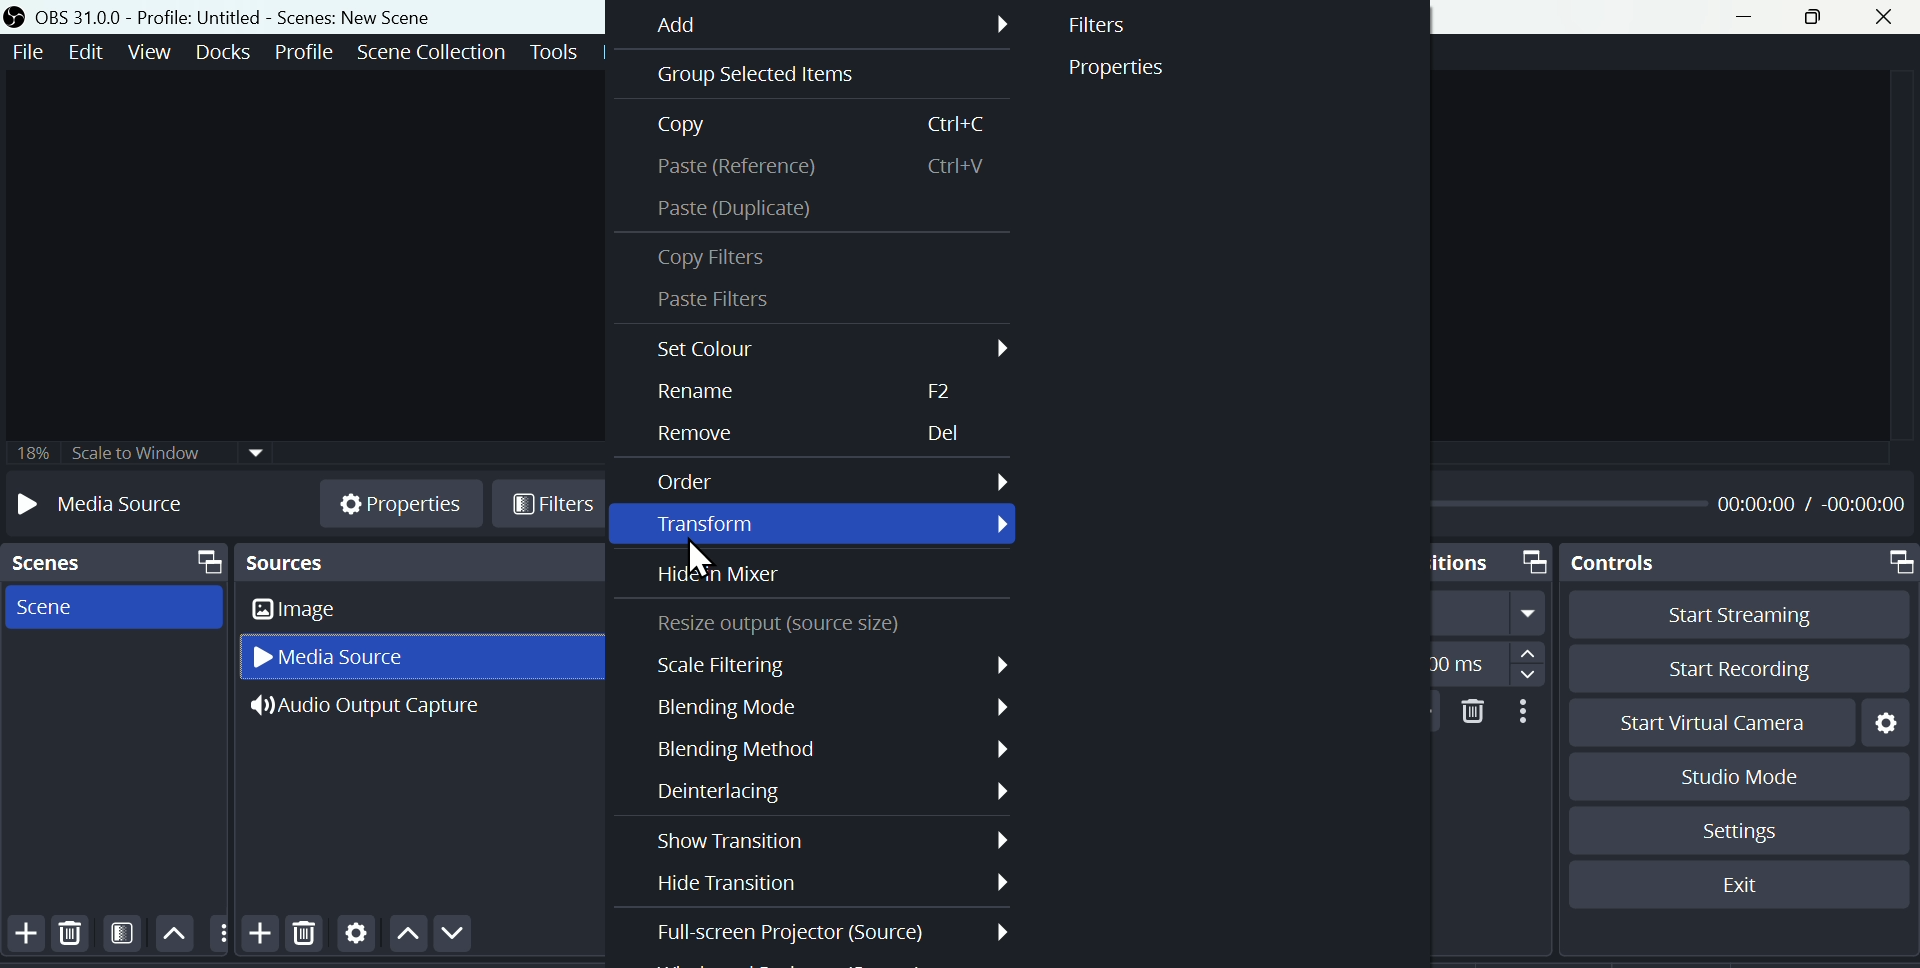  I want to click on Paste duplicate, so click(747, 211).